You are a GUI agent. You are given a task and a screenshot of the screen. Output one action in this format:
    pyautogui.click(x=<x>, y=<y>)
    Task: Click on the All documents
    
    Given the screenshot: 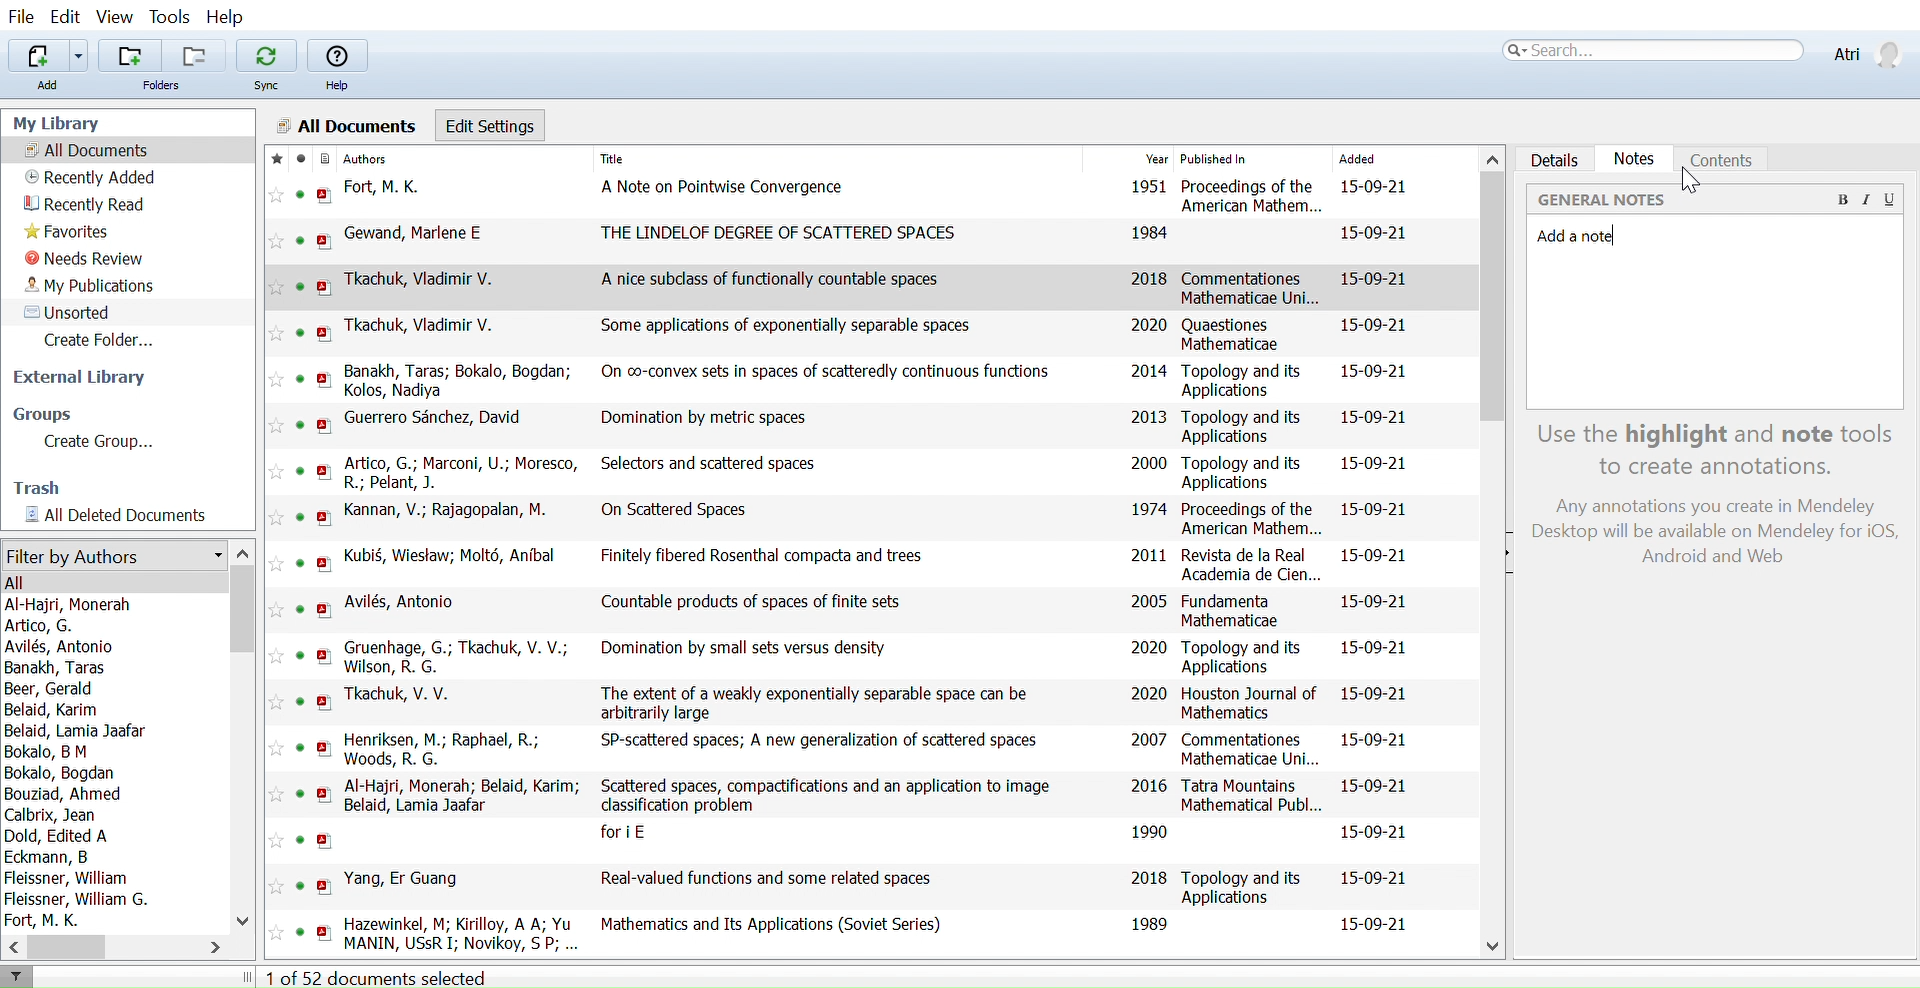 What is the action you would take?
    pyautogui.click(x=125, y=516)
    